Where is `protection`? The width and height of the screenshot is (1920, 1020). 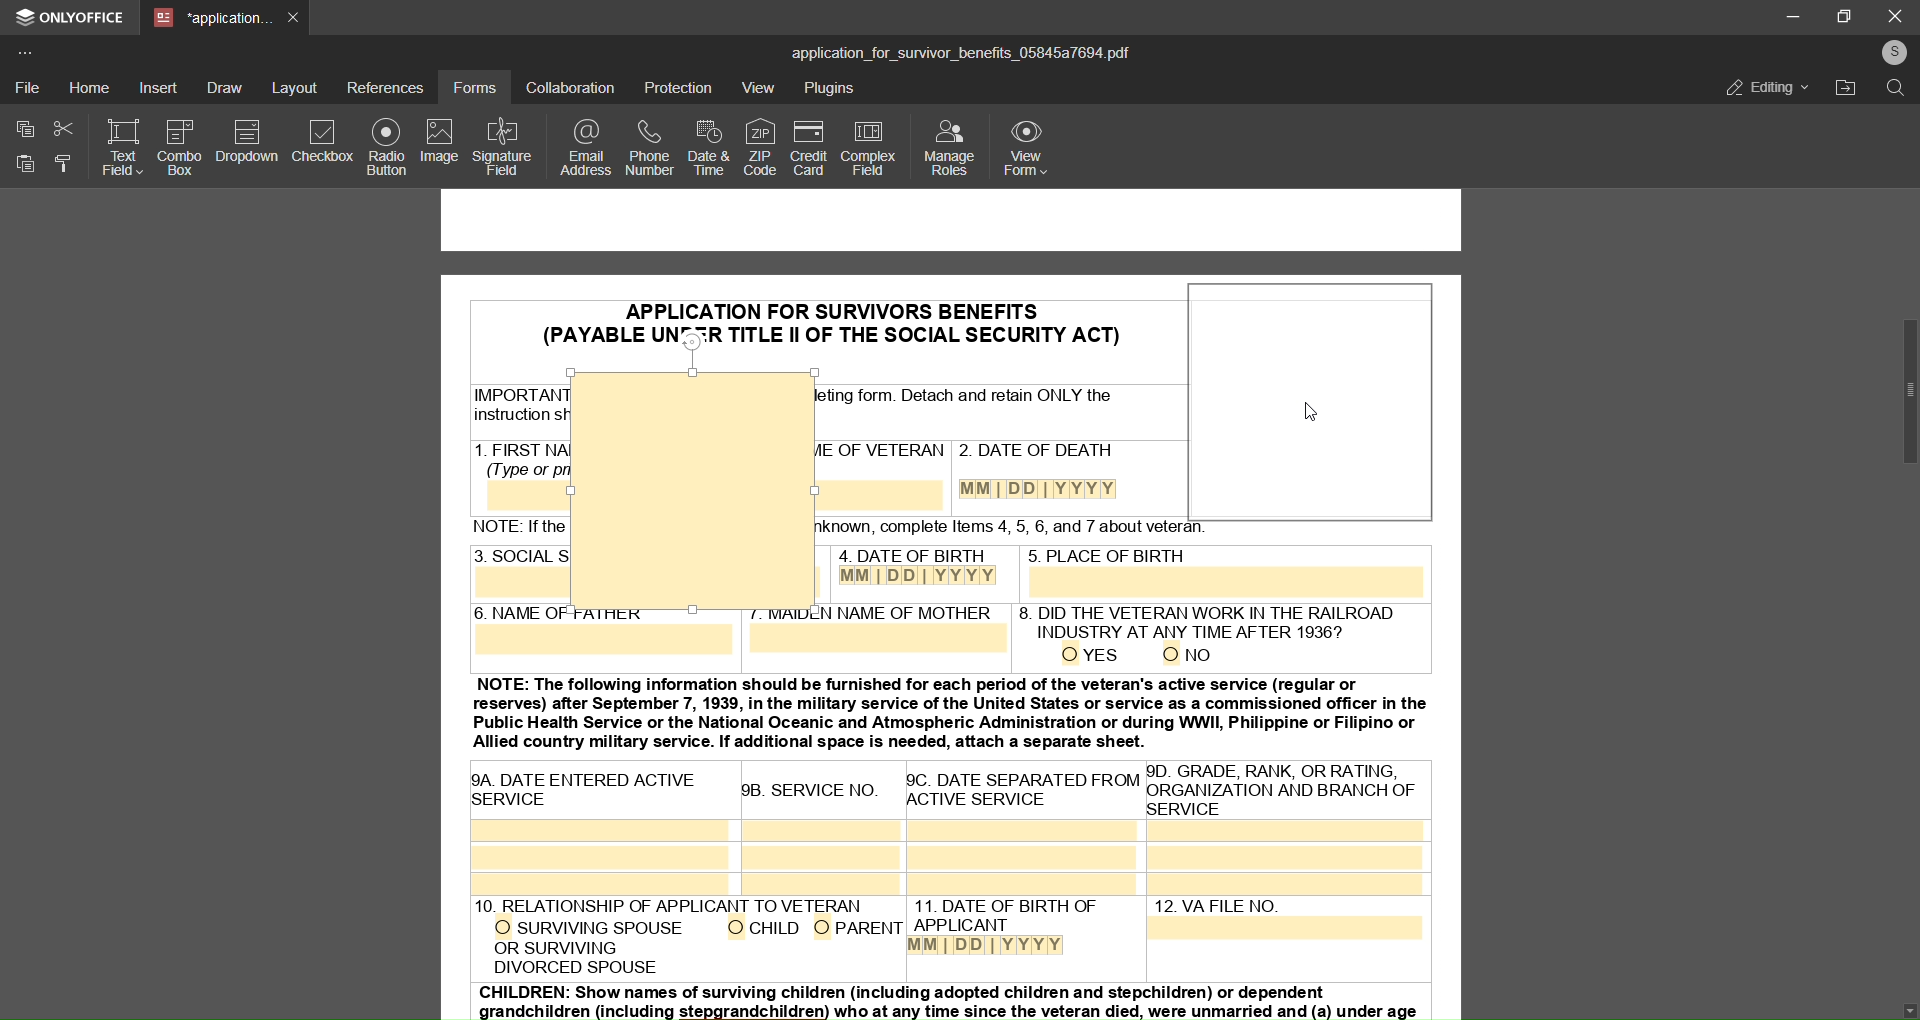
protection is located at coordinates (679, 87).